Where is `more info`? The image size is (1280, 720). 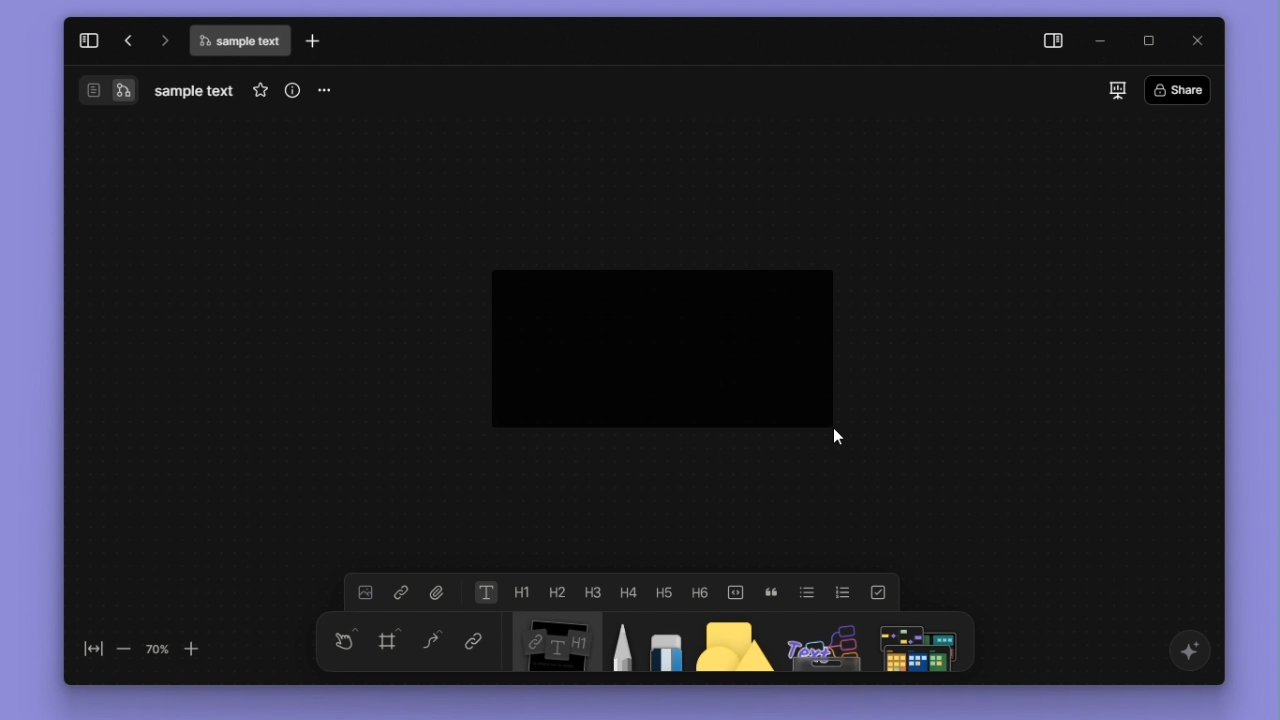 more info is located at coordinates (289, 90).